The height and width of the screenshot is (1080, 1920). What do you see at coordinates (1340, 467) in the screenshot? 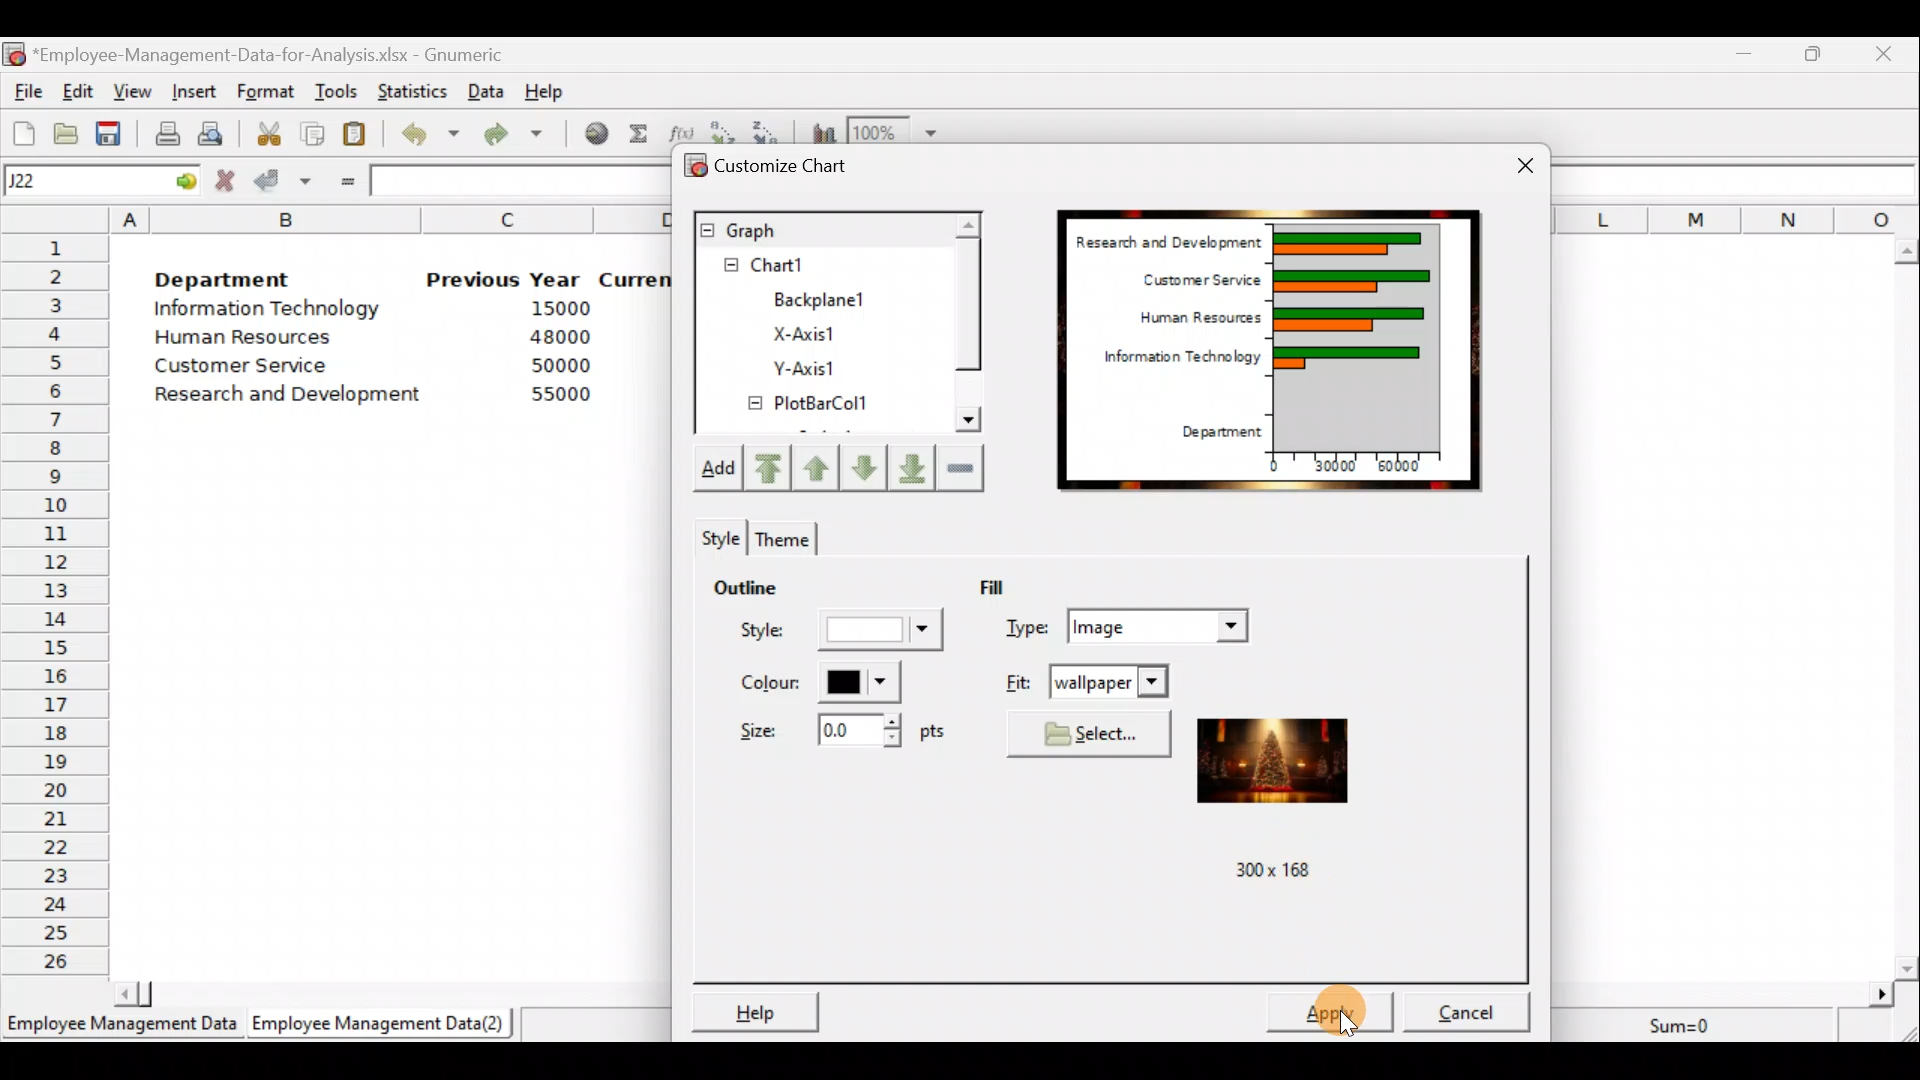
I see `30000` at bounding box center [1340, 467].